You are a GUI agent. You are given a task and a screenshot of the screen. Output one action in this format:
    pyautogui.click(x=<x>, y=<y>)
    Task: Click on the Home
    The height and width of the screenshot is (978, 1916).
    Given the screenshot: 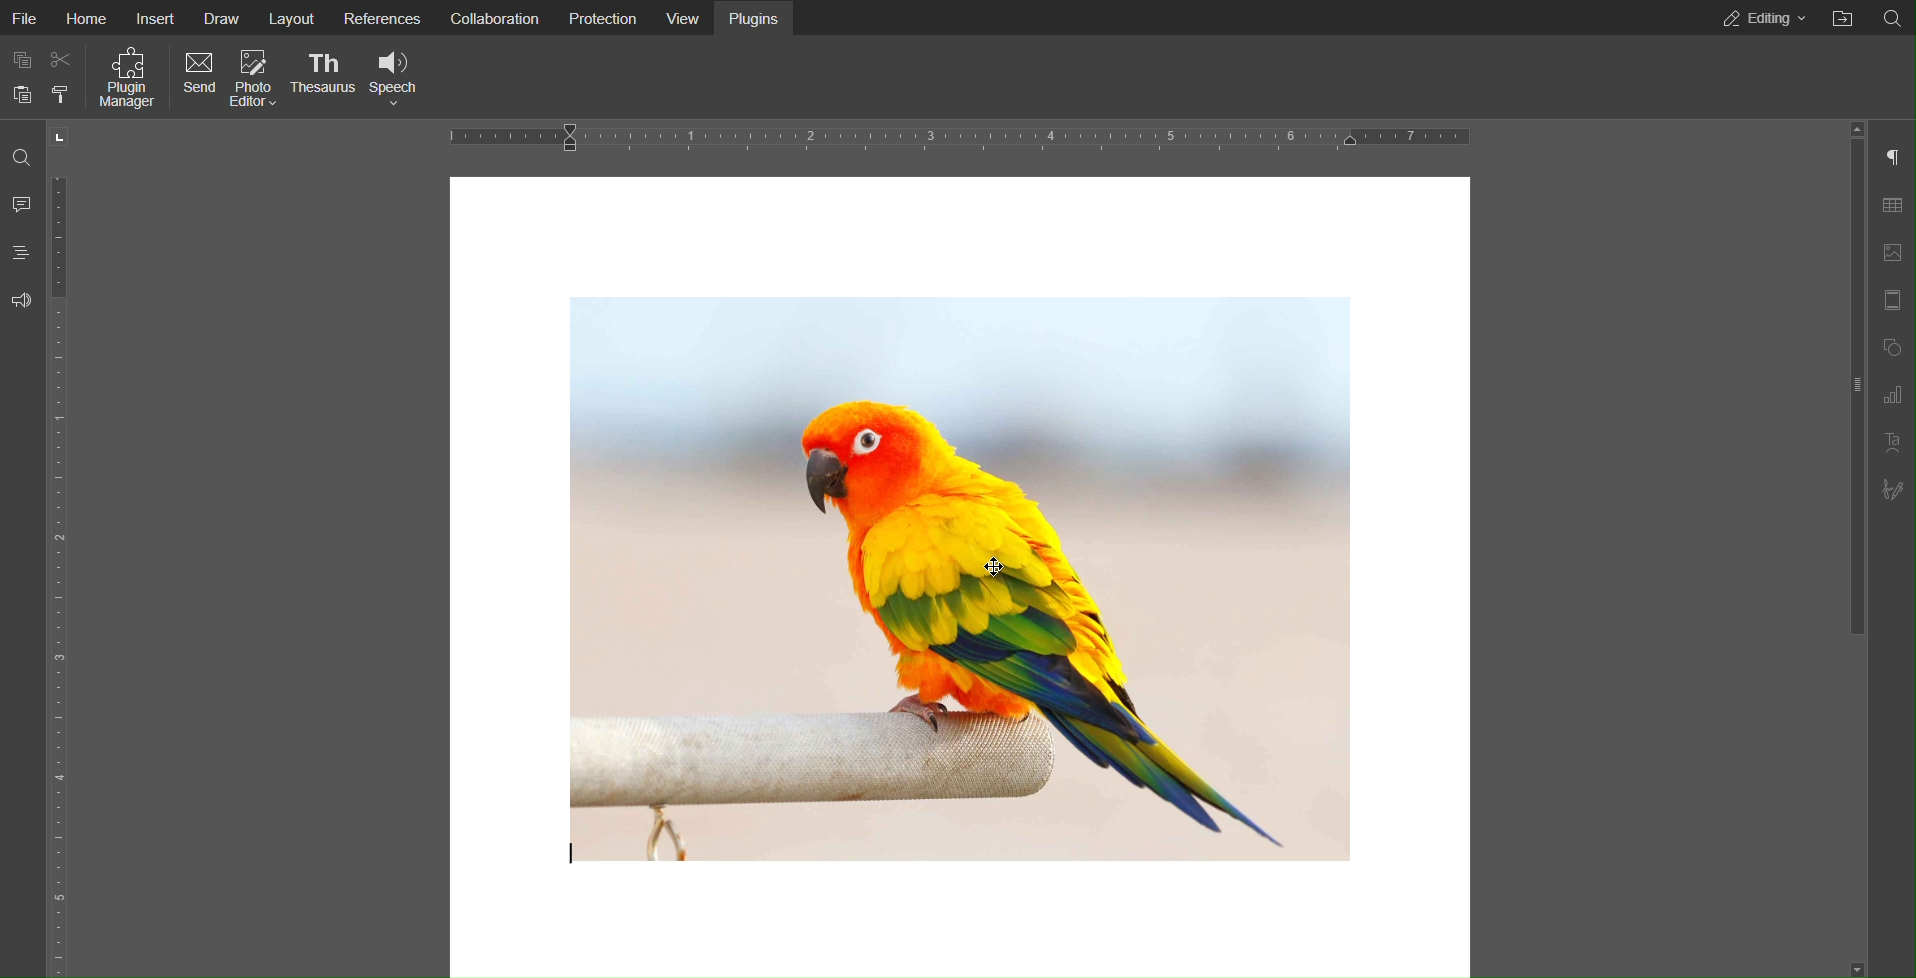 What is the action you would take?
    pyautogui.click(x=89, y=16)
    